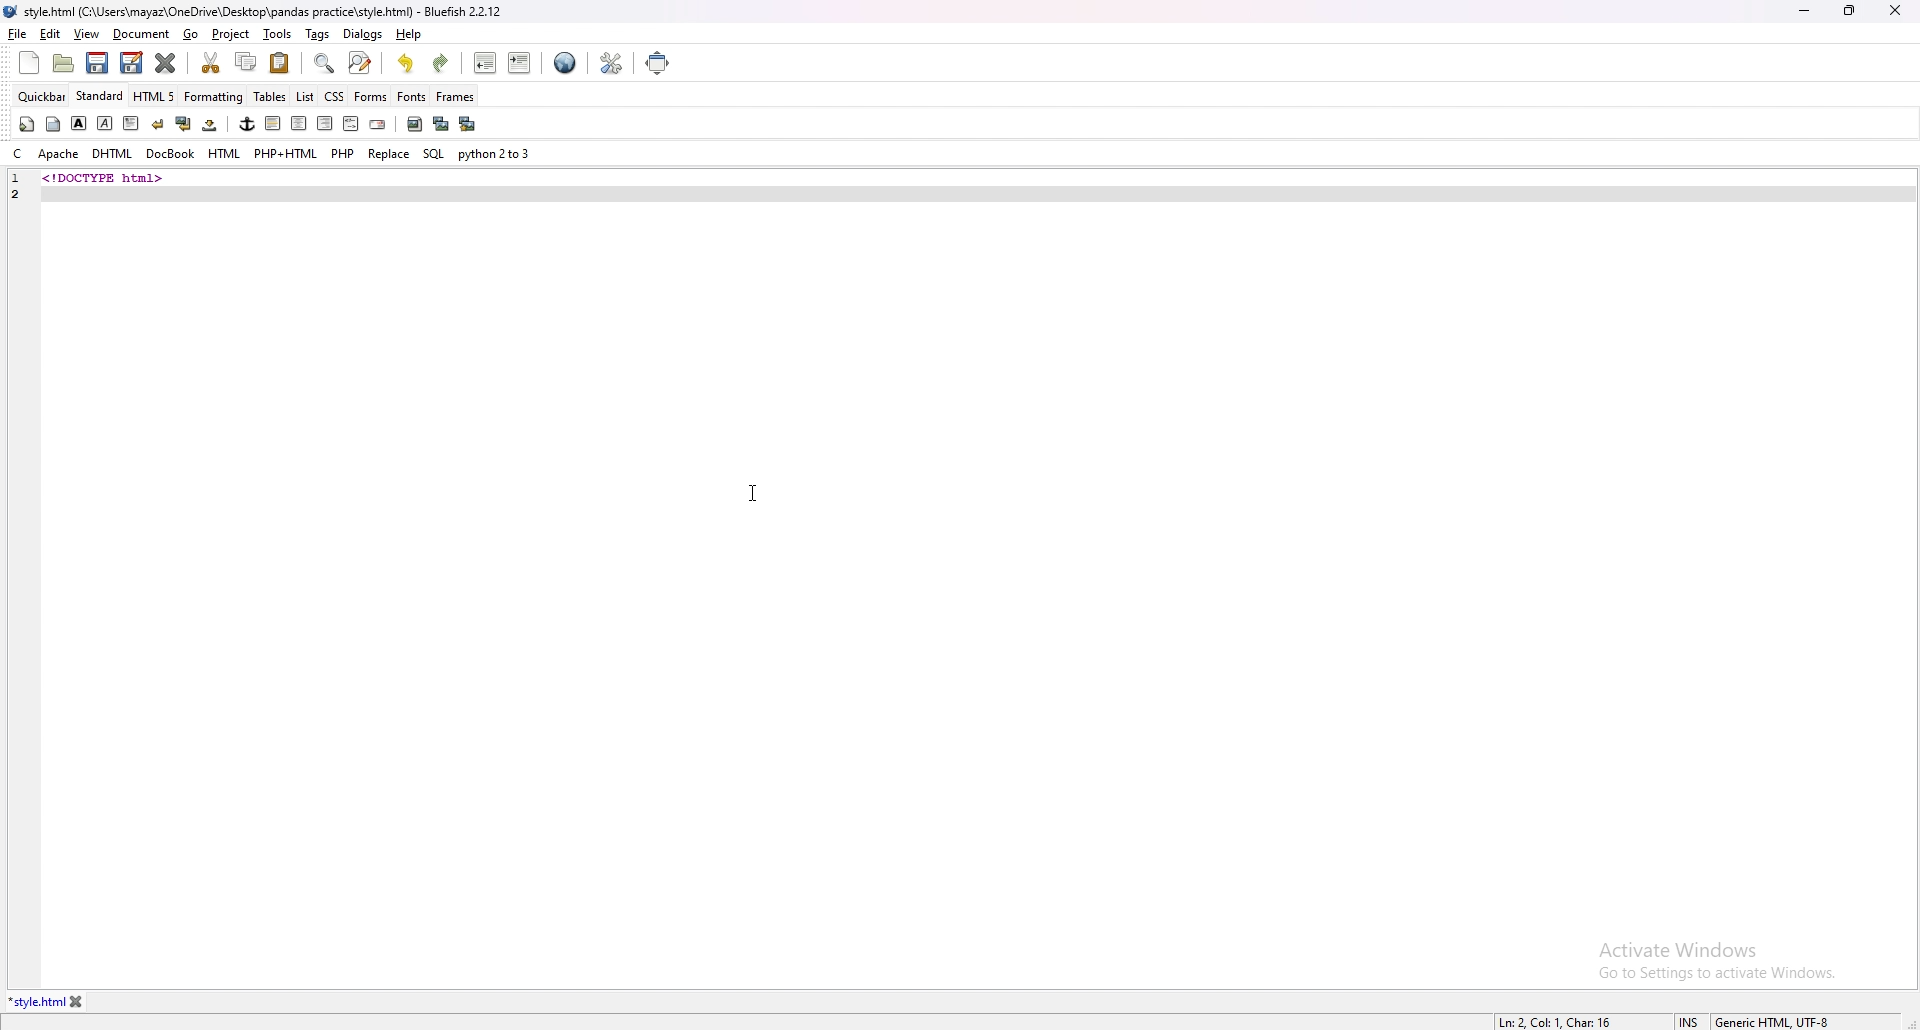 This screenshot has height=1030, width=1920. I want to click on line number, so click(23, 193).